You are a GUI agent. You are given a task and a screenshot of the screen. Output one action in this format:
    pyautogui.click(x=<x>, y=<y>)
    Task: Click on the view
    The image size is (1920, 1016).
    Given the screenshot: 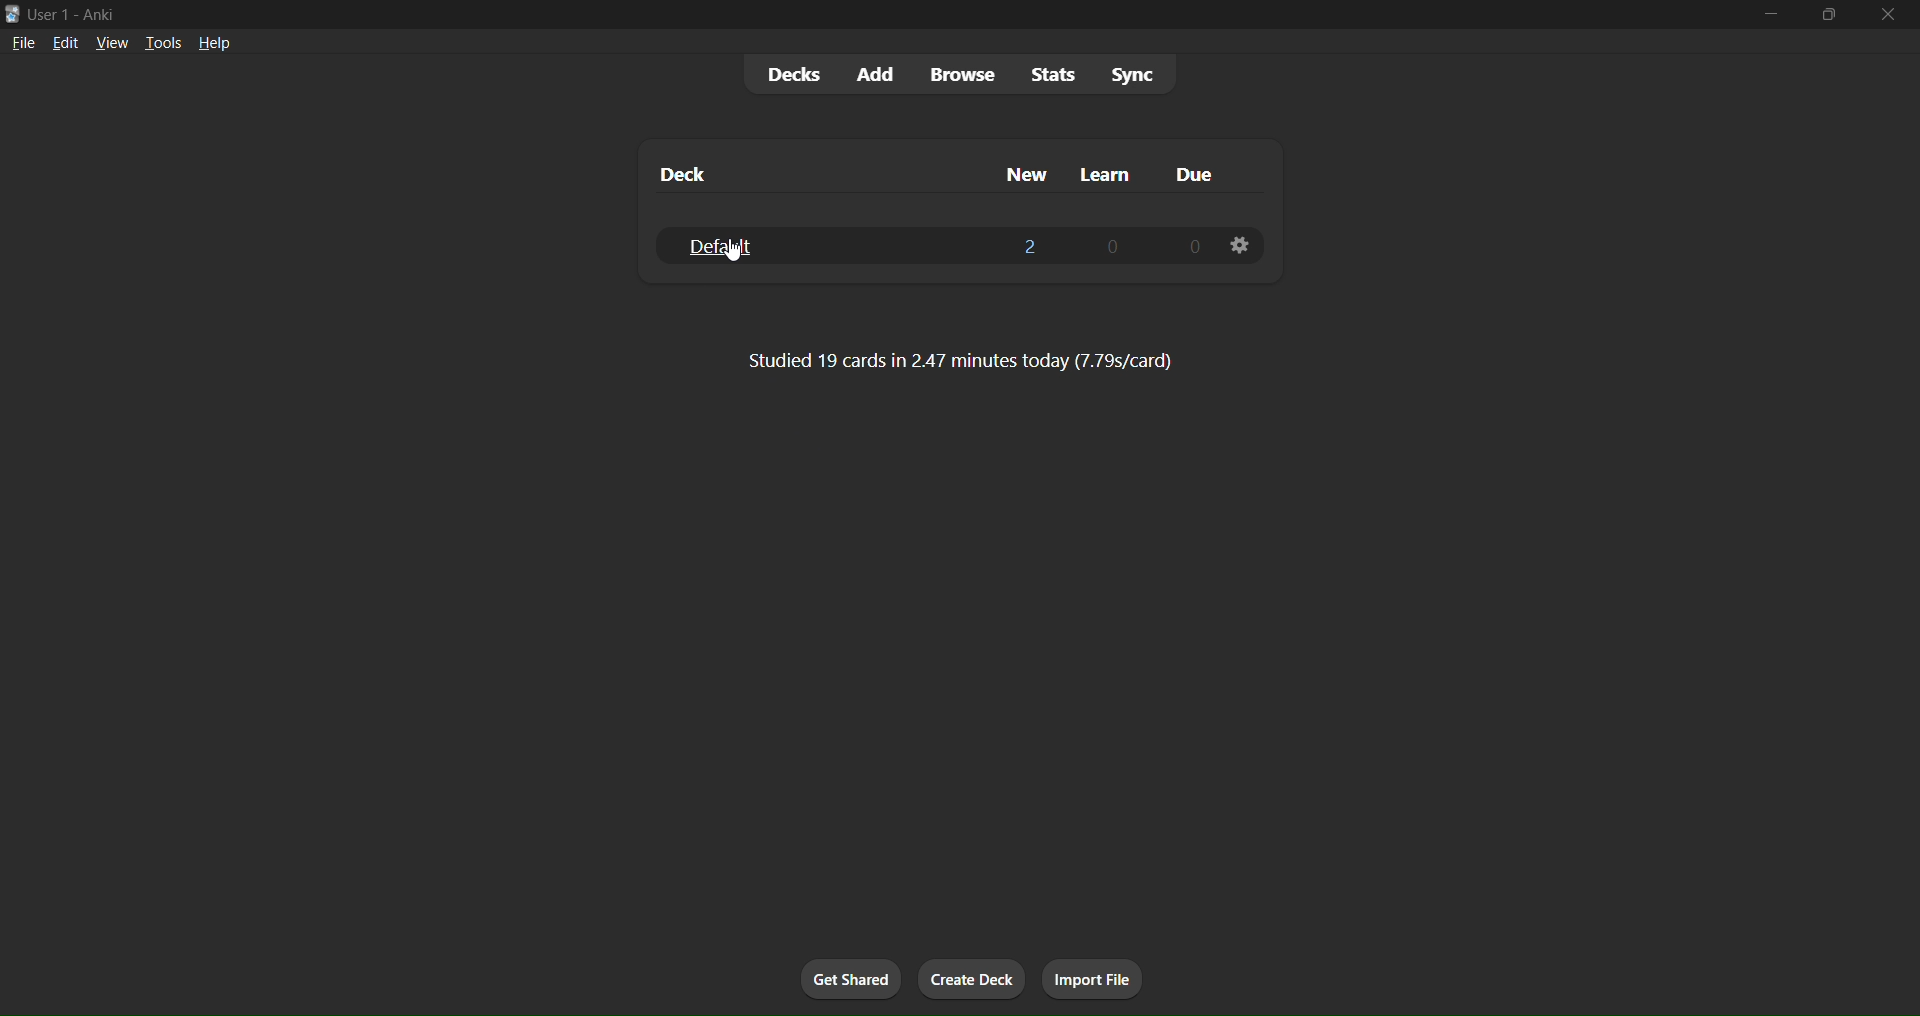 What is the action you would take?
    pyautogui.click(x=112, y=44)
    